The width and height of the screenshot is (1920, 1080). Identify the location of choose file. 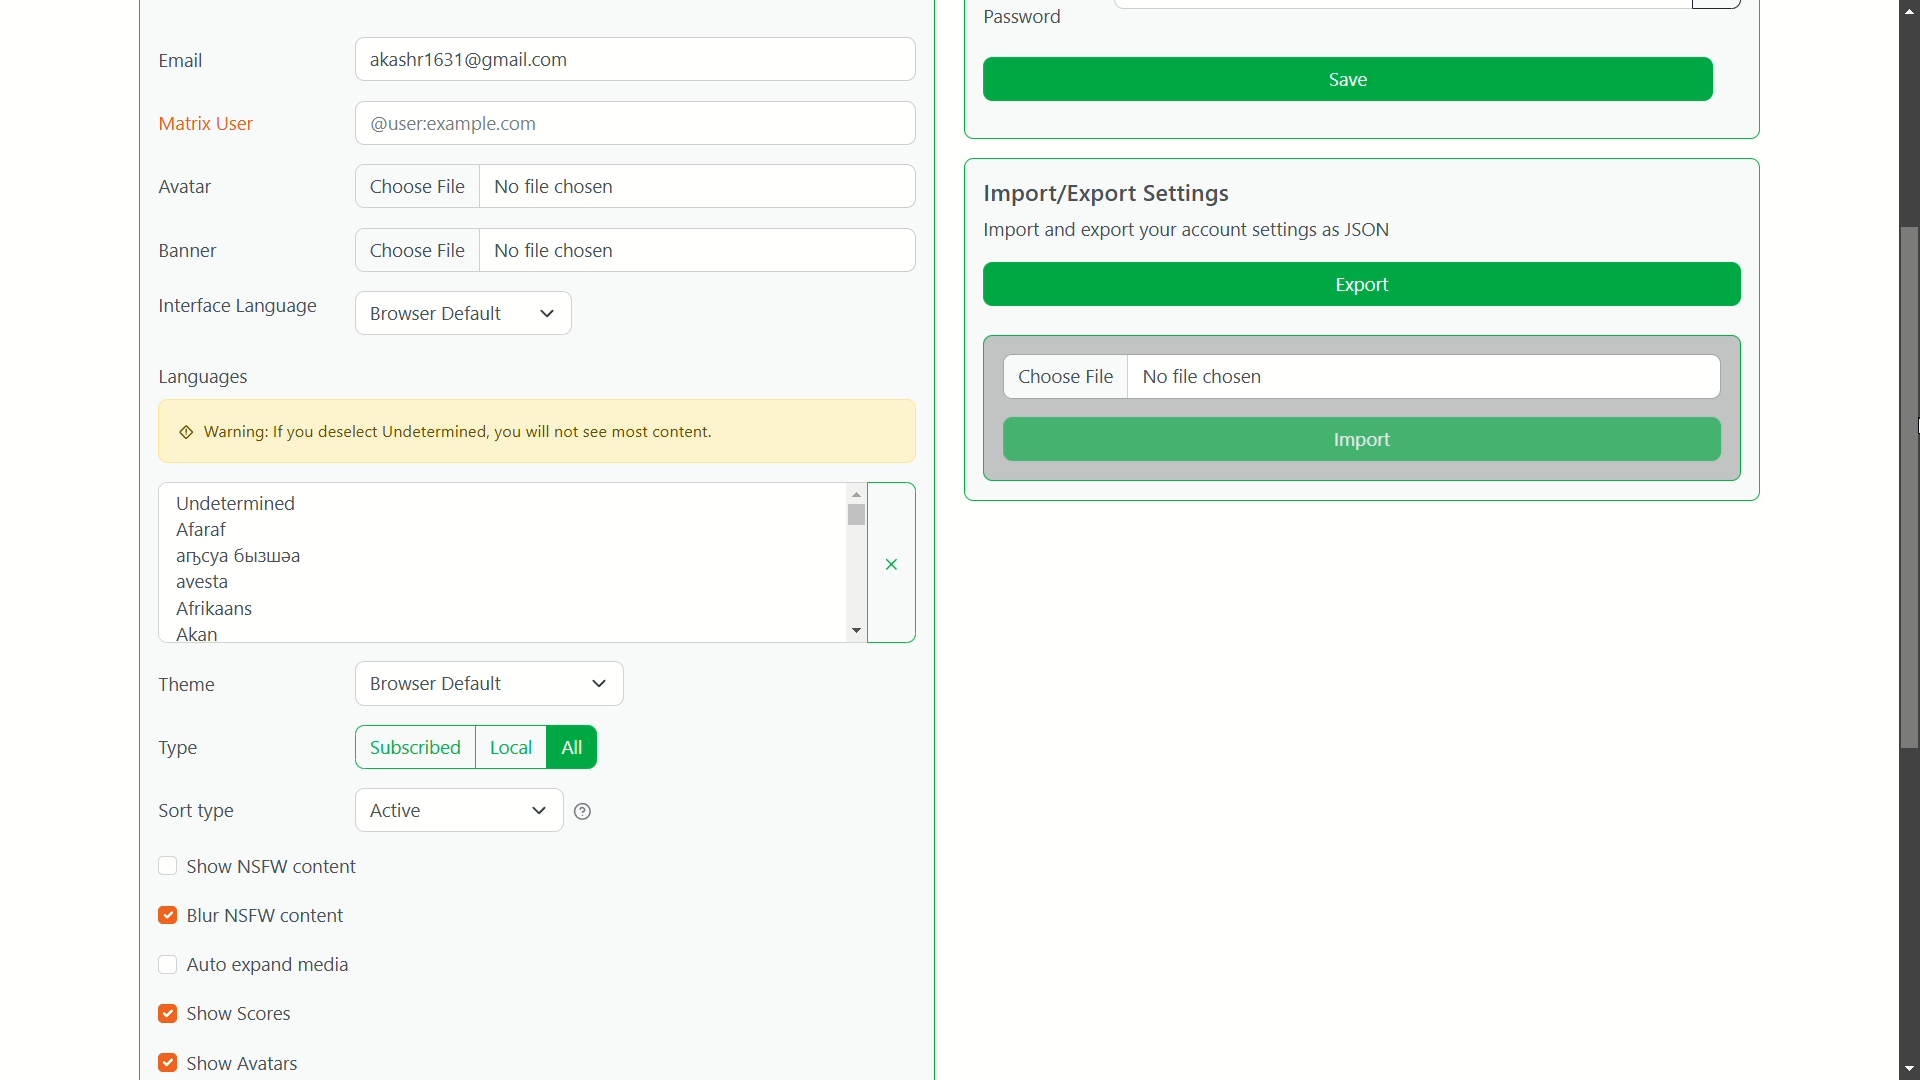
(1067, 379).